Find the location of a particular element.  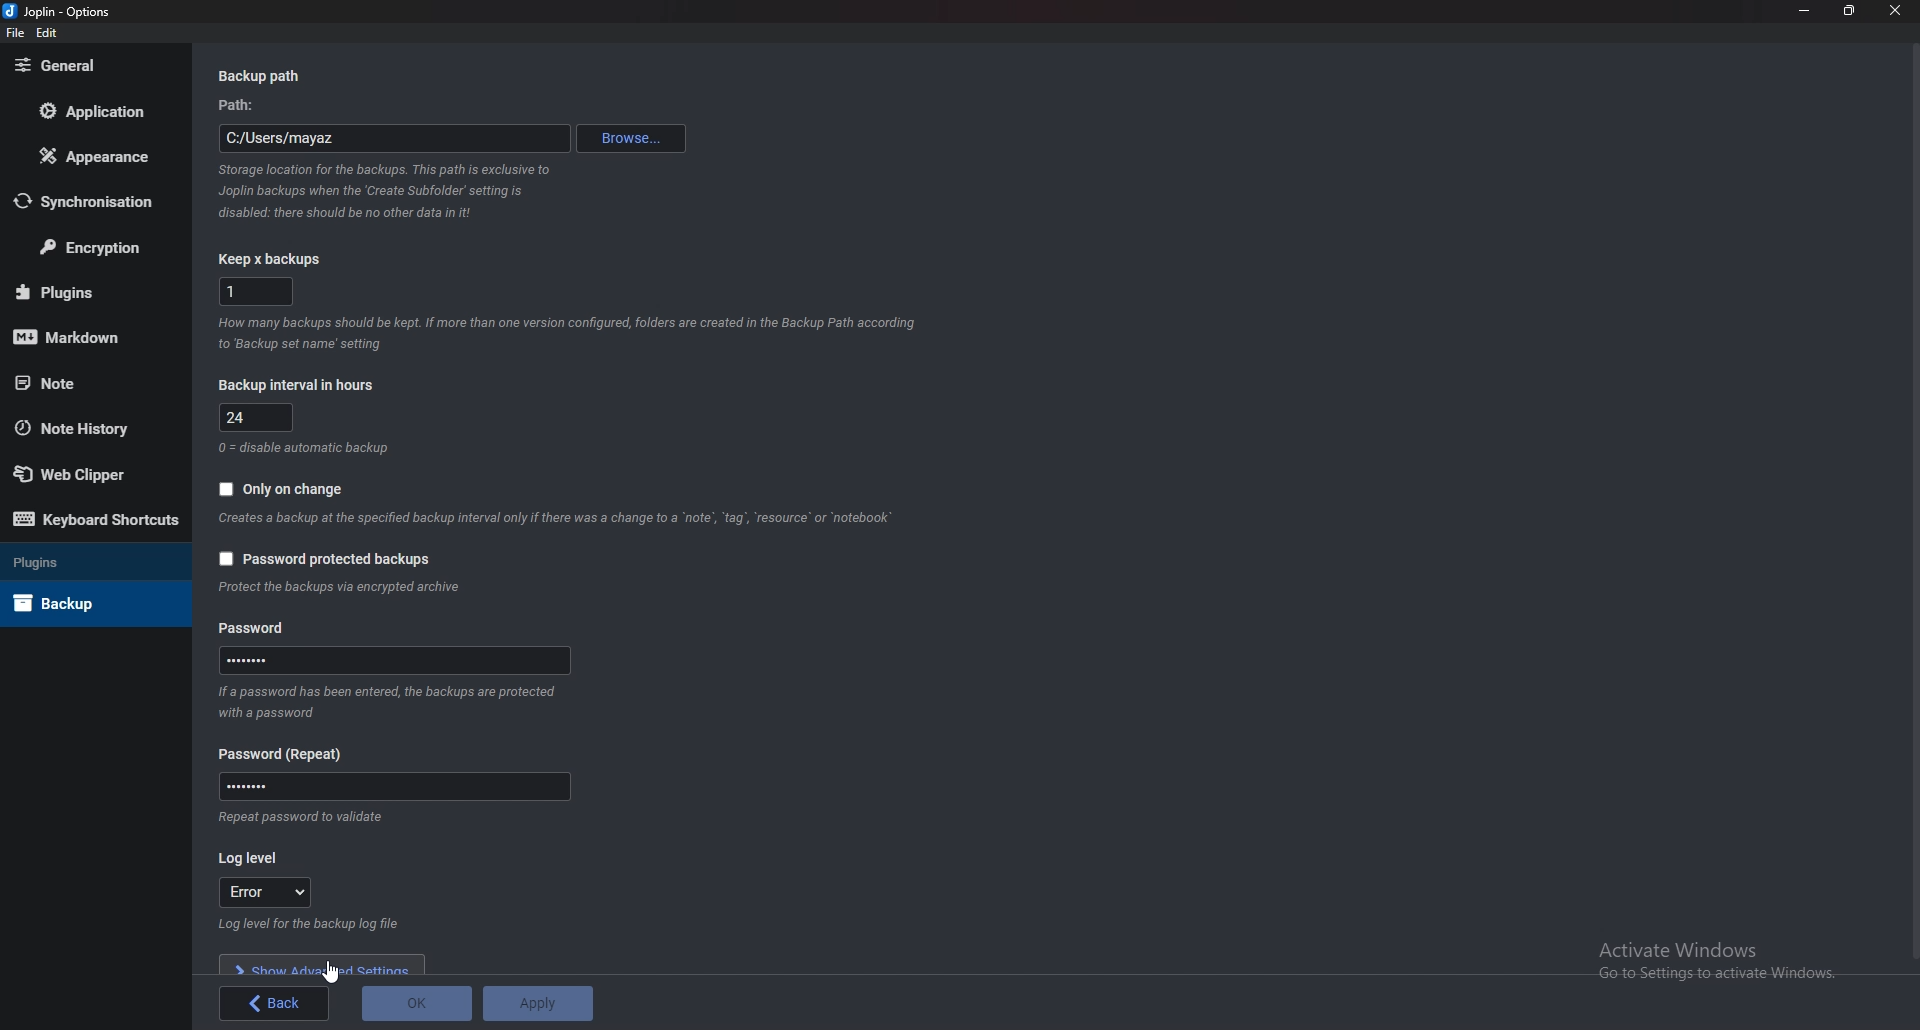

Only on change is located at coordinates (293, 487).